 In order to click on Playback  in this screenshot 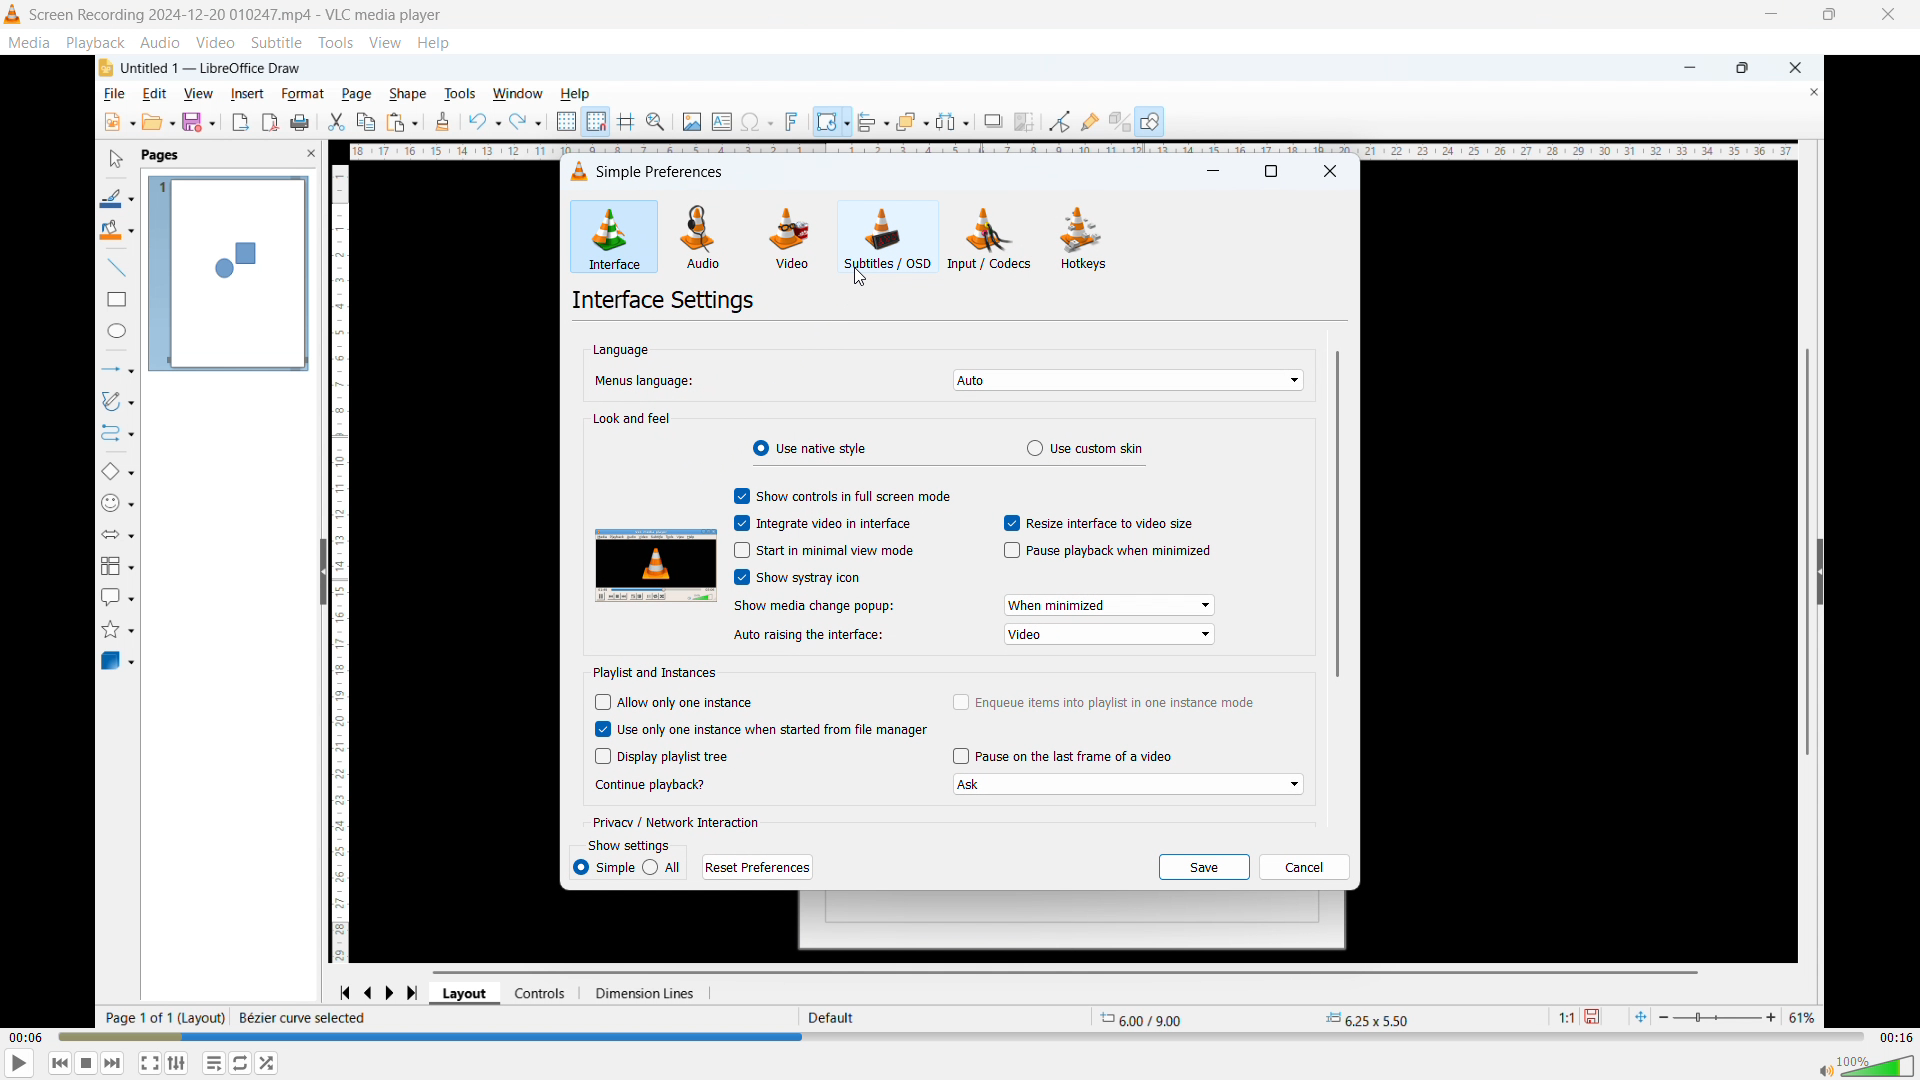, I will do `click(97, 43)`.